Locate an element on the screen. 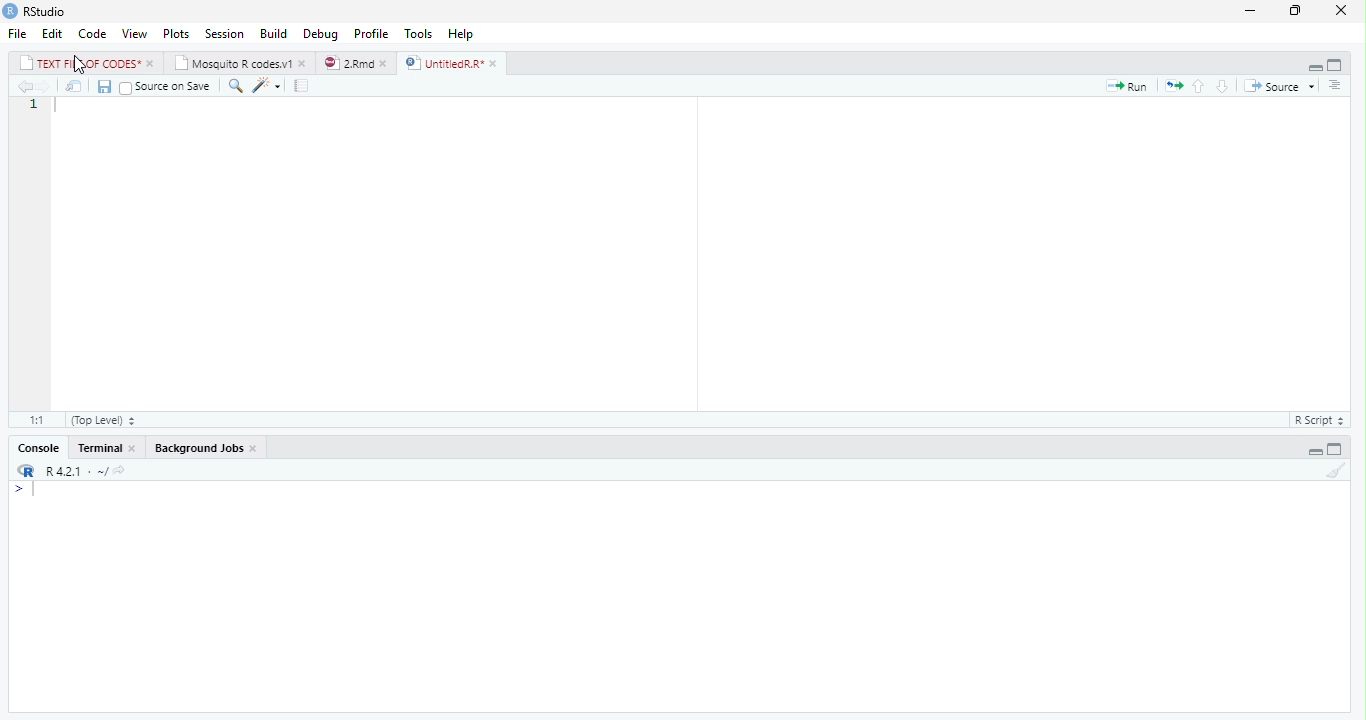 This screenshot has height=720, width=1366. R 4.2.1 - ~/ is located at coordinates (67, 470).